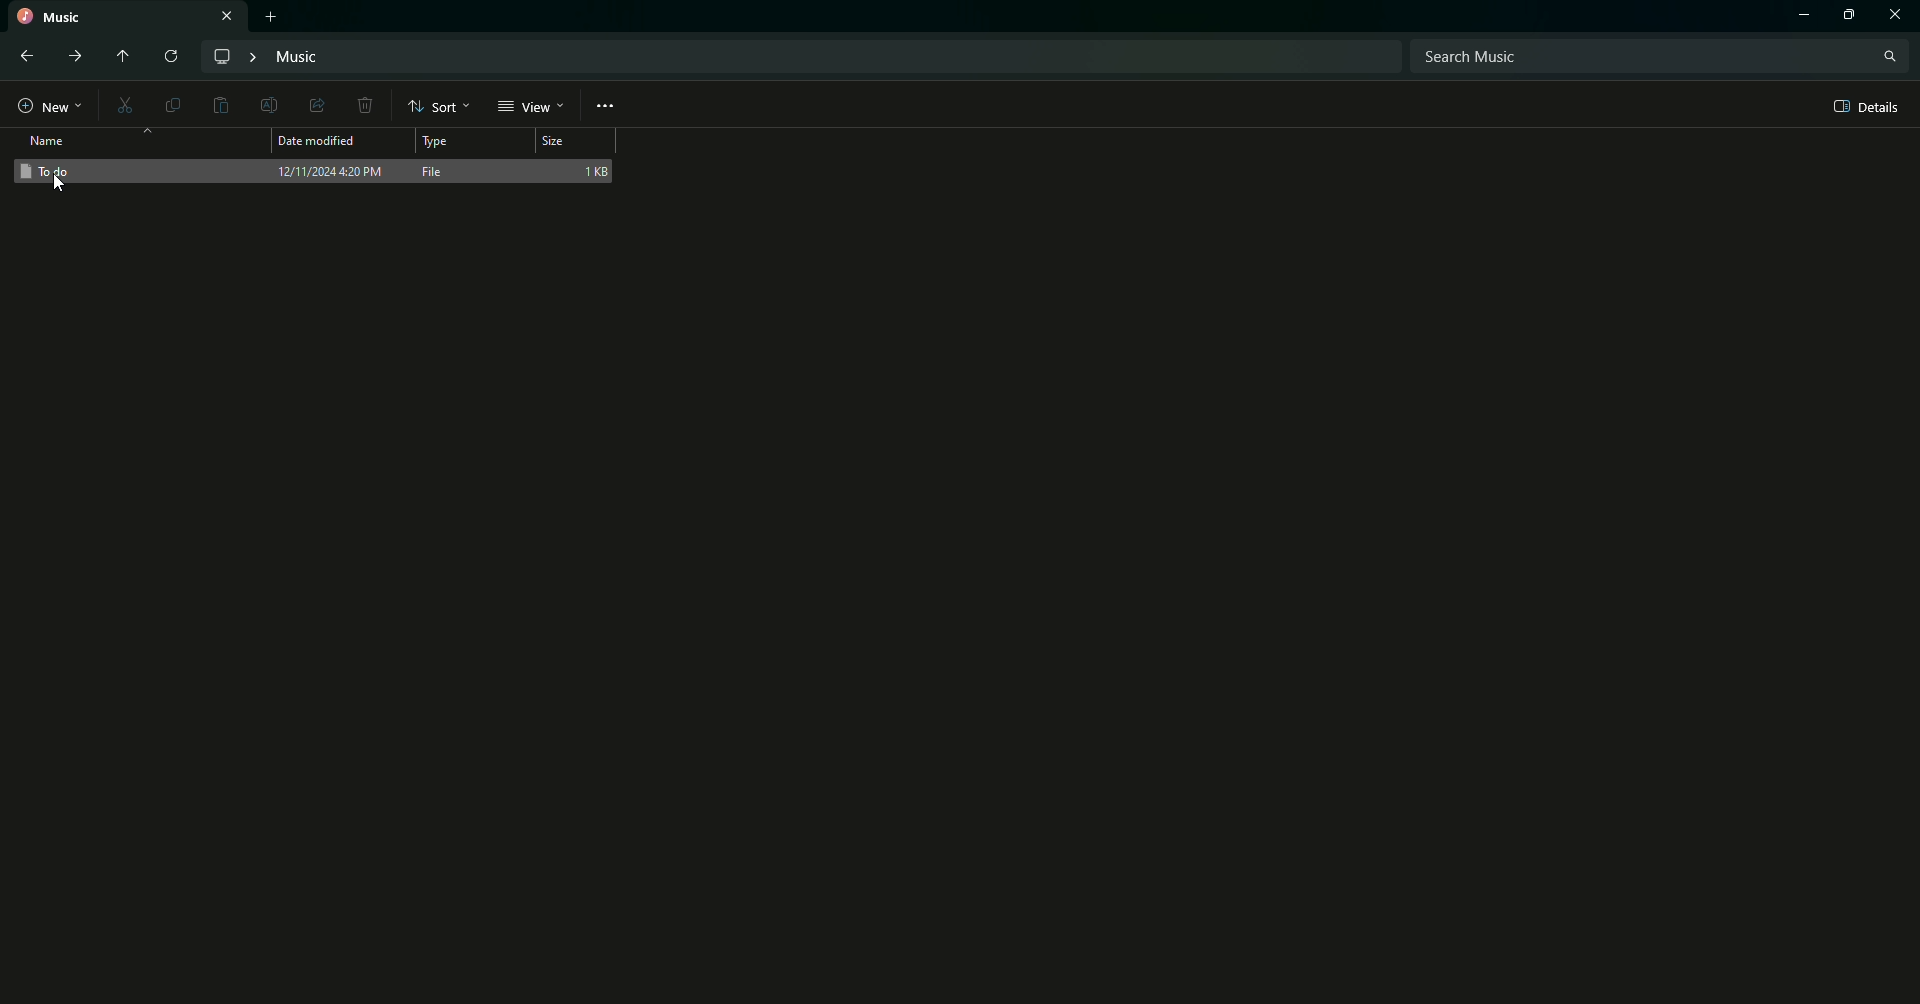 This screenshot has height=1004, width=1920. Describe the element at coordinates (50, 105) in the screenshot. I see `New` at that location.